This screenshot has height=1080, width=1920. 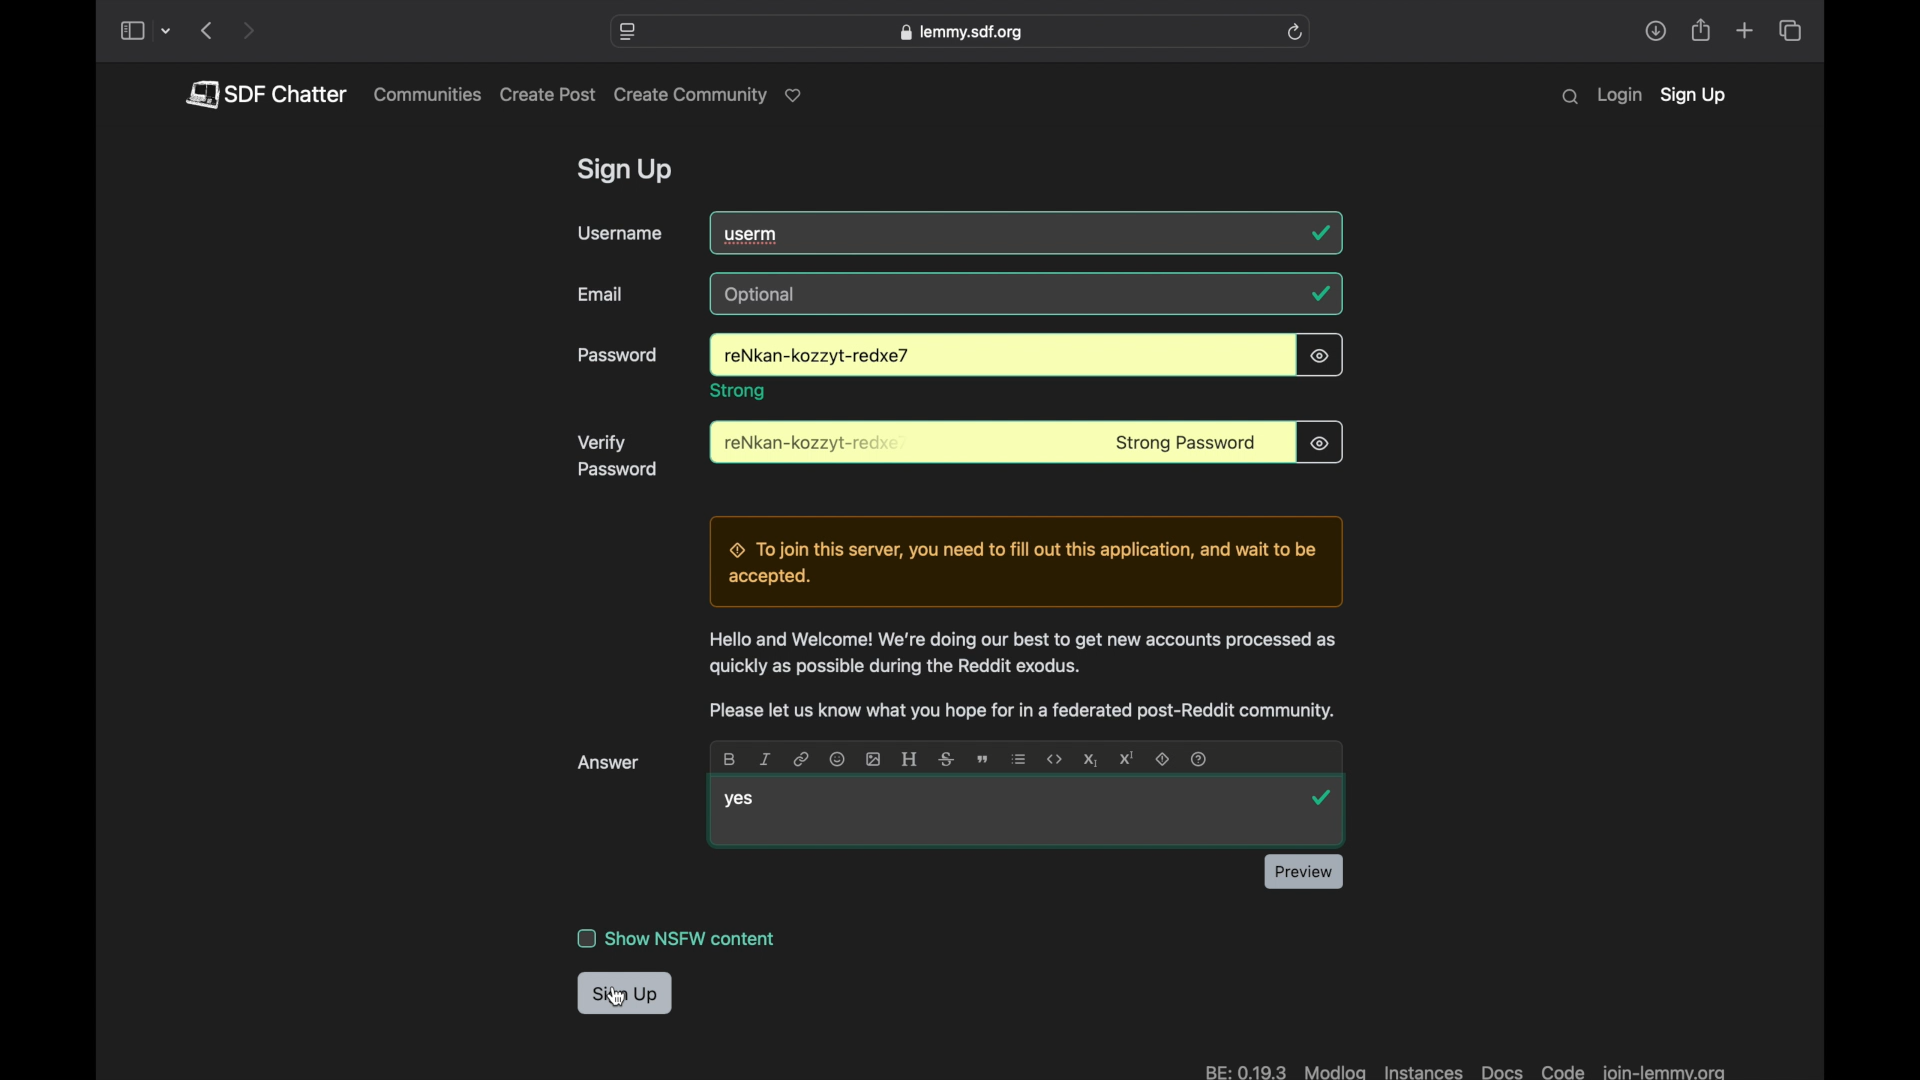 I want to click on trong, so click(x=739, y=391).